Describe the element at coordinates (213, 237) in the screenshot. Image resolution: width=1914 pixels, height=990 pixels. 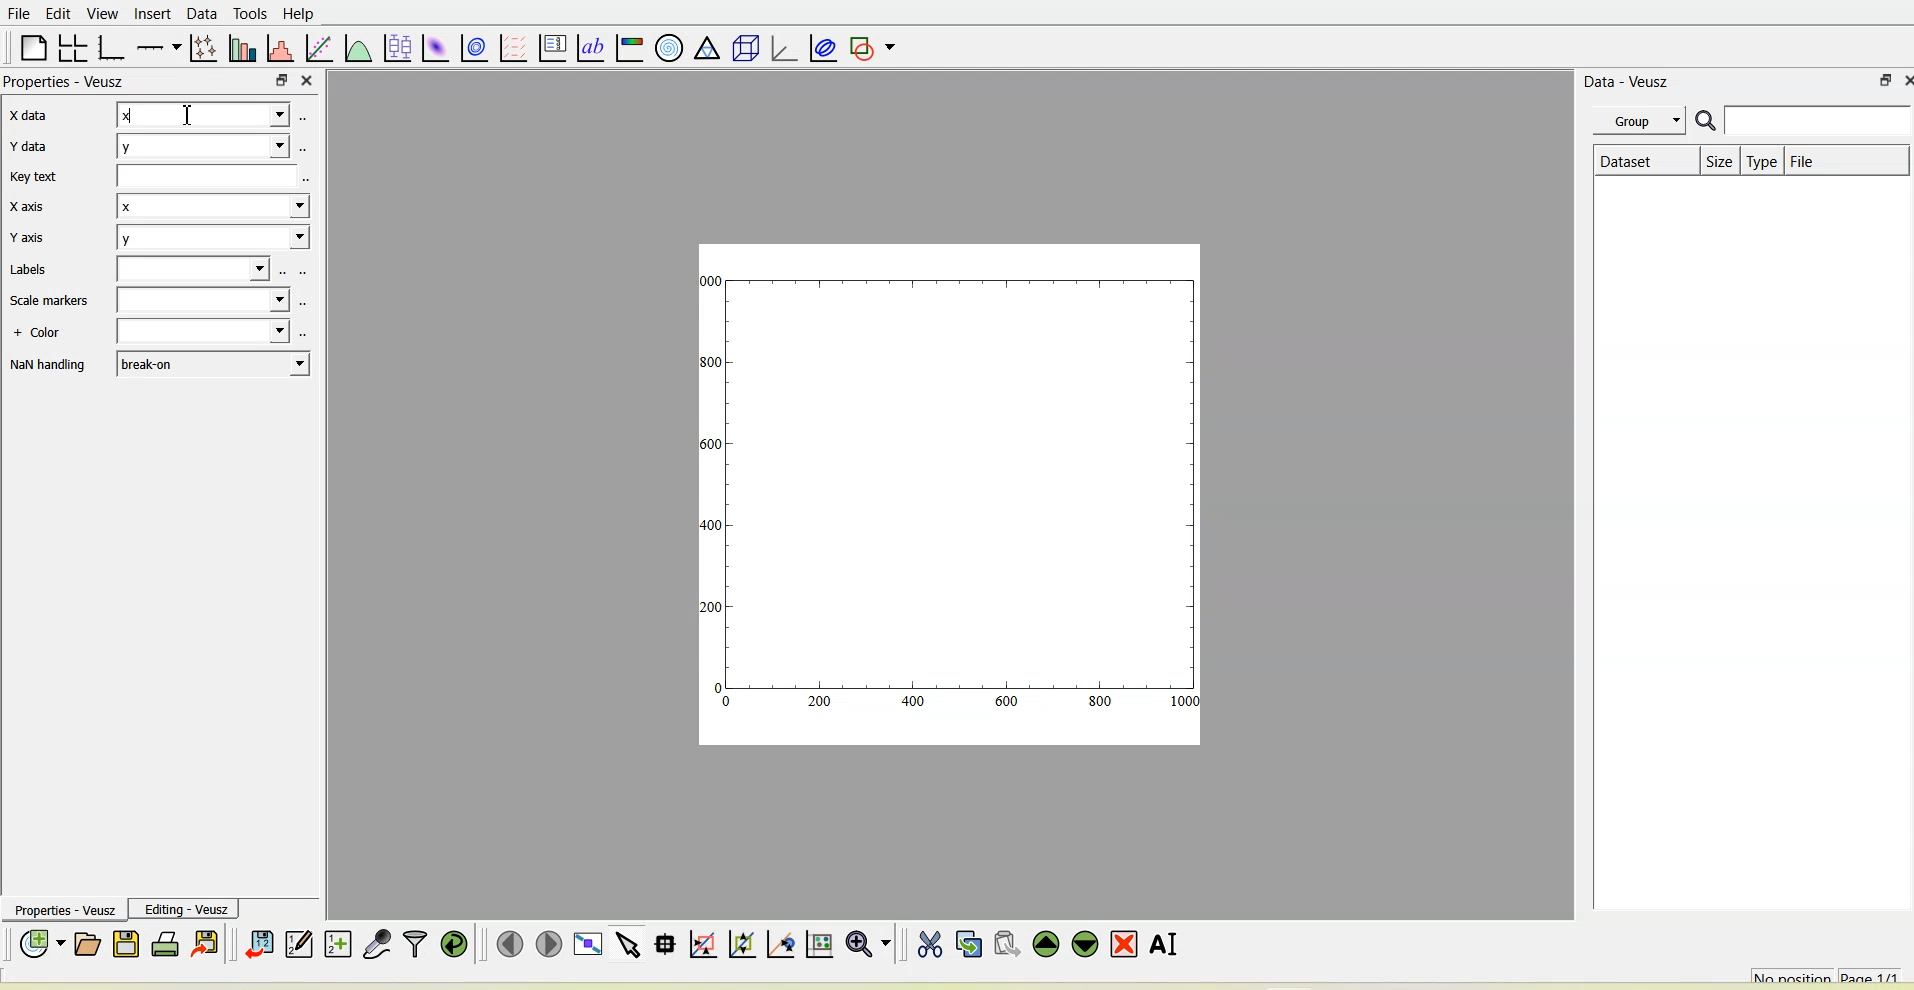
I see `y` at that location.